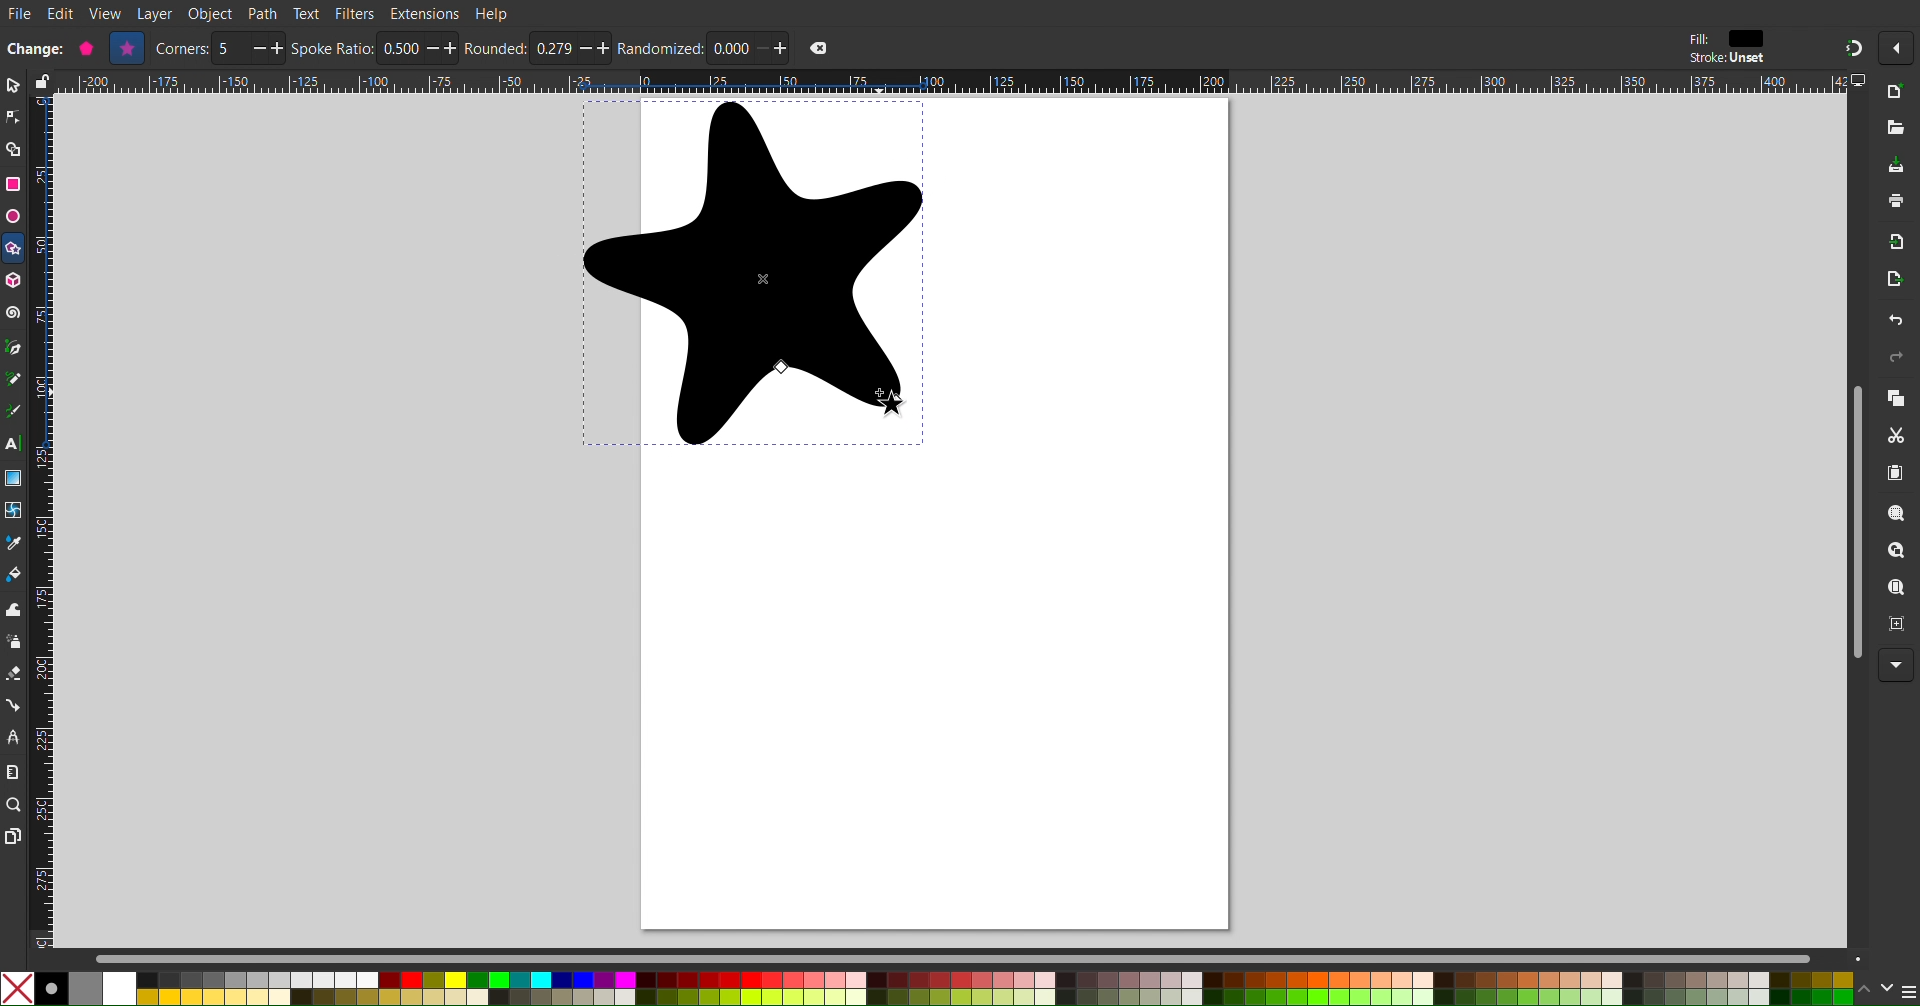 The width and height of the screenshot is (1920, 1006). I want to click on New, so click(1898, 93).